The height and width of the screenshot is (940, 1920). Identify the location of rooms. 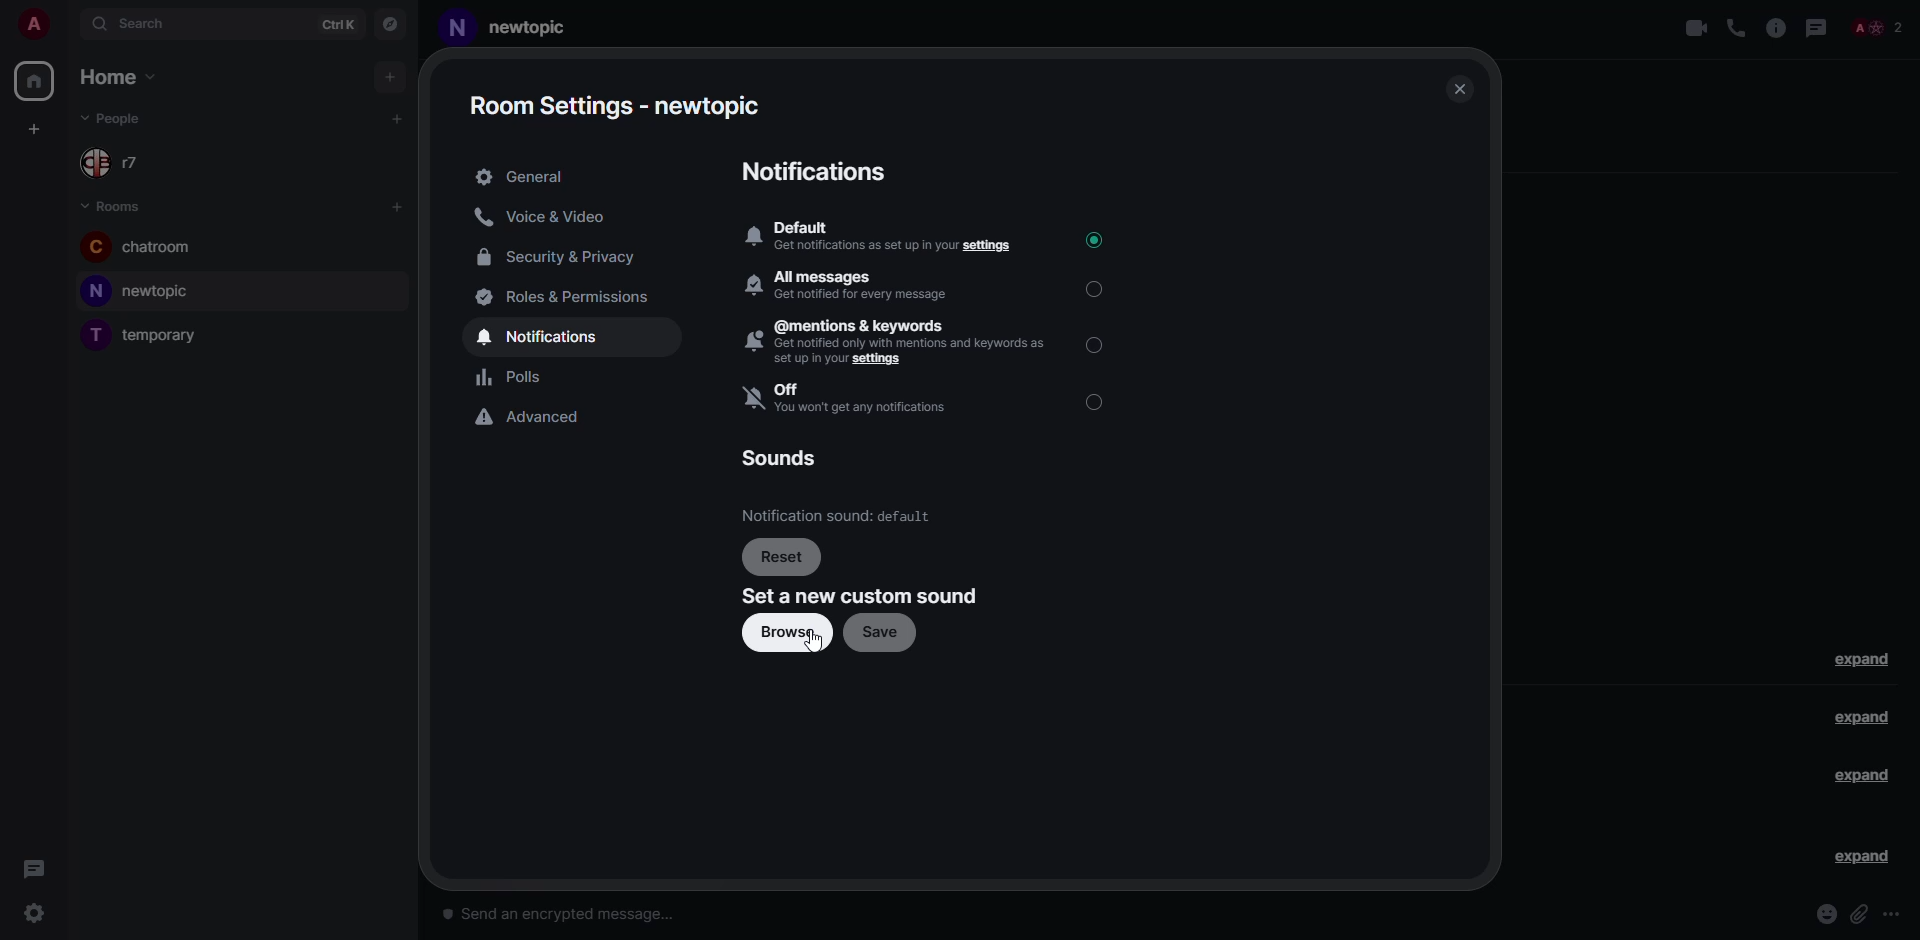
(115, 206).